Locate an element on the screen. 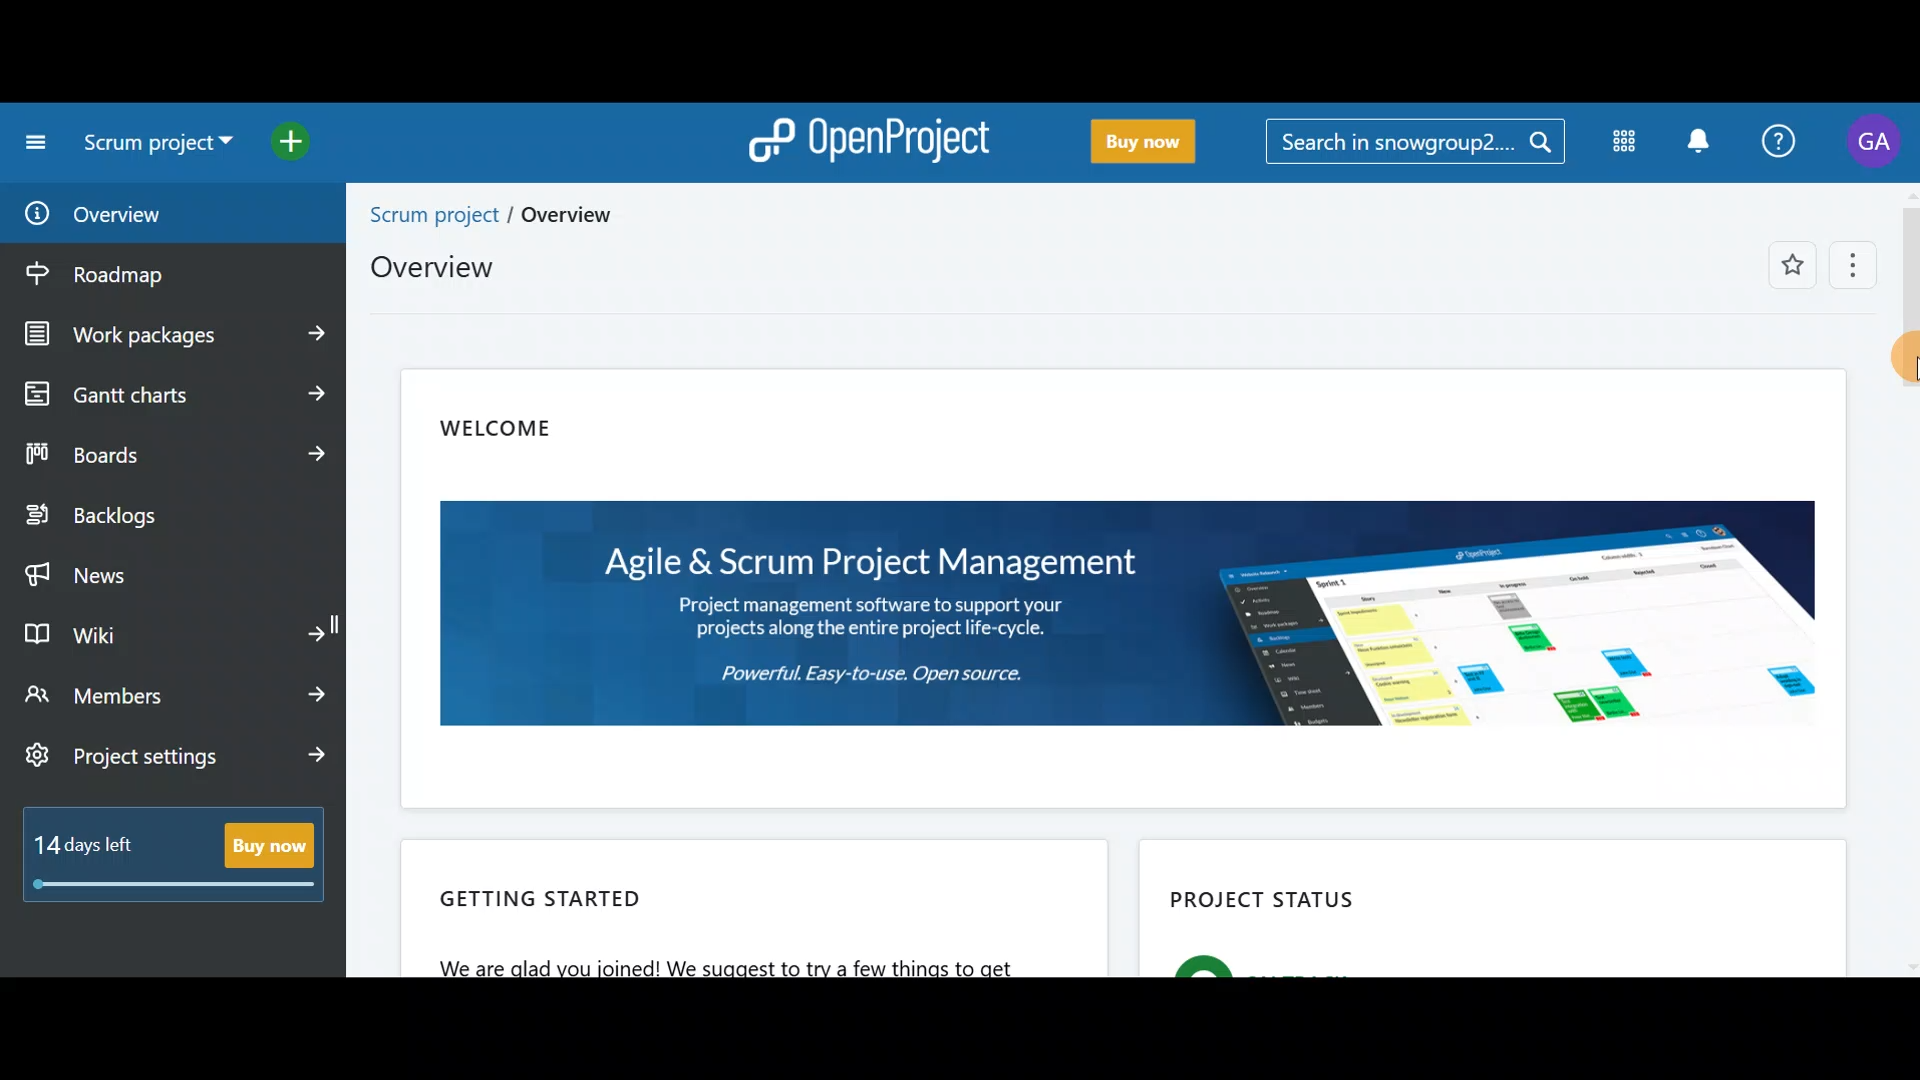 This screenshot has width=1920, height=1080. Roadmap is located at coordinates (138, 275).